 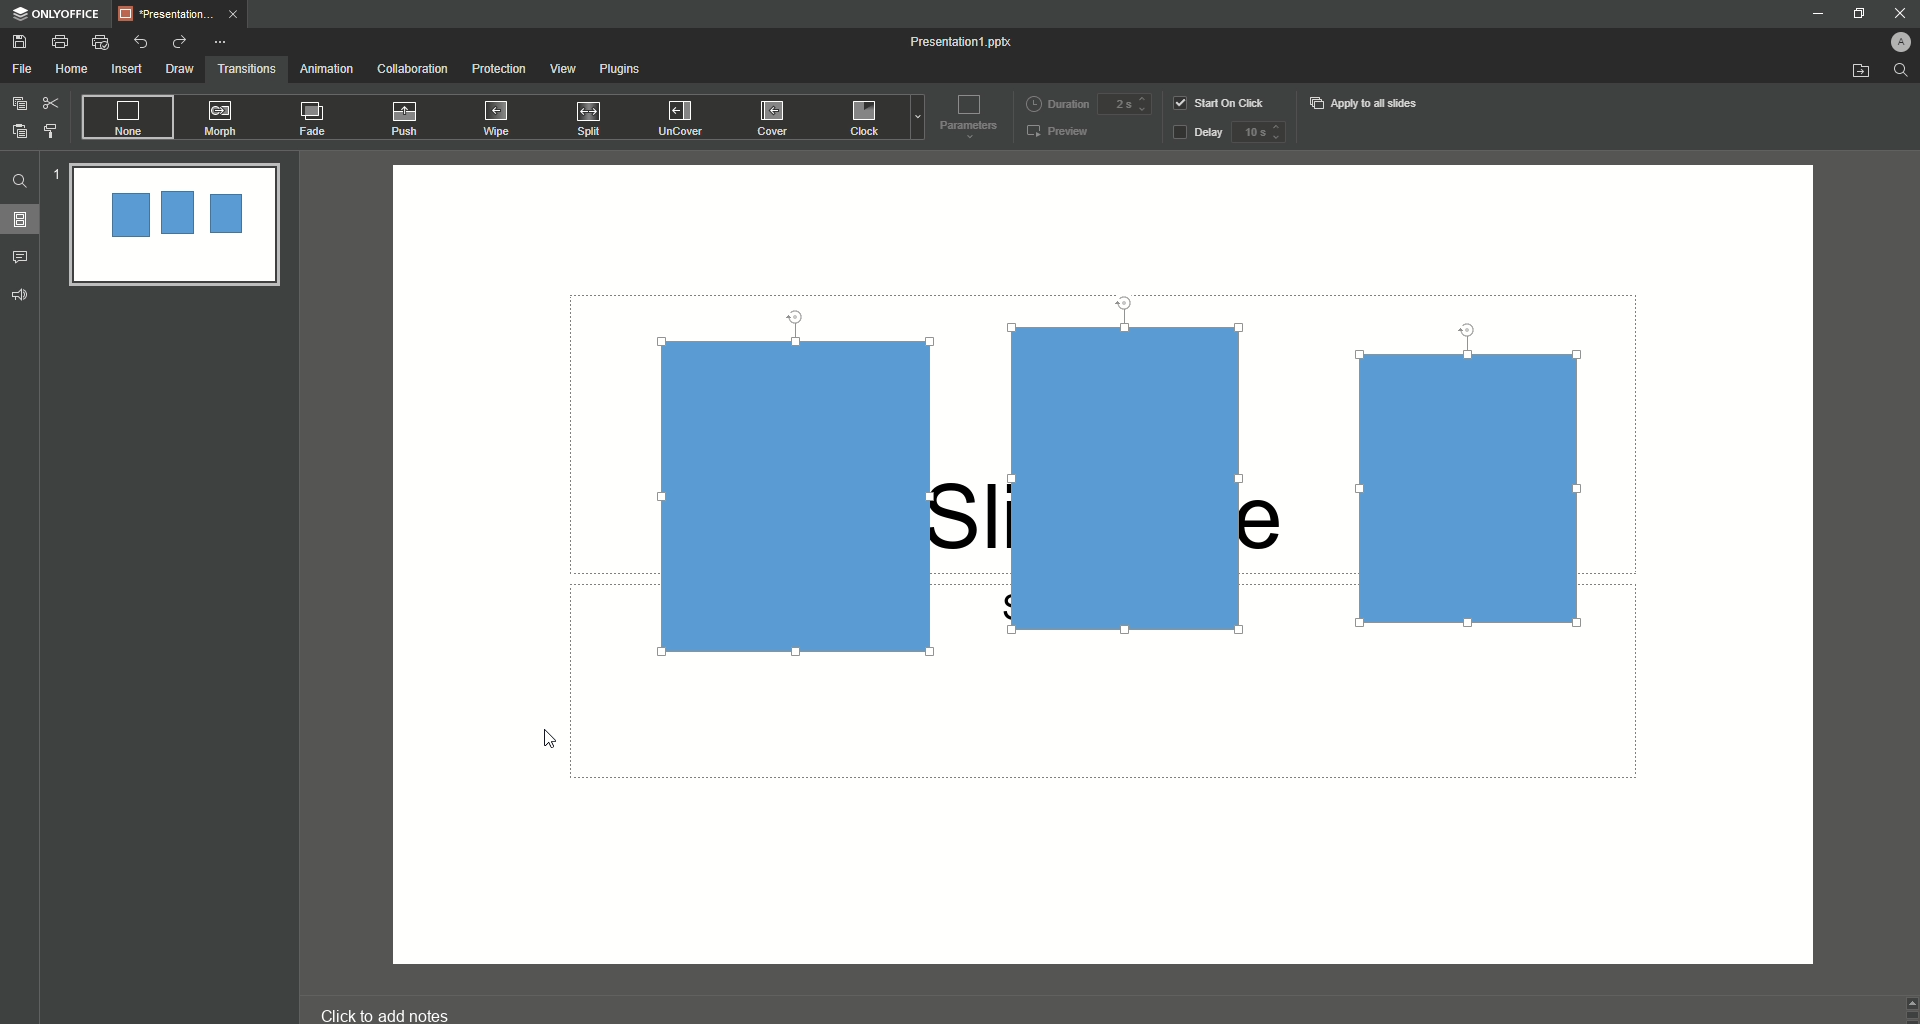 What do you see at coordinates (964, 115) in the screenshot?
I see `Parameters` at bounding box center [964, 115].